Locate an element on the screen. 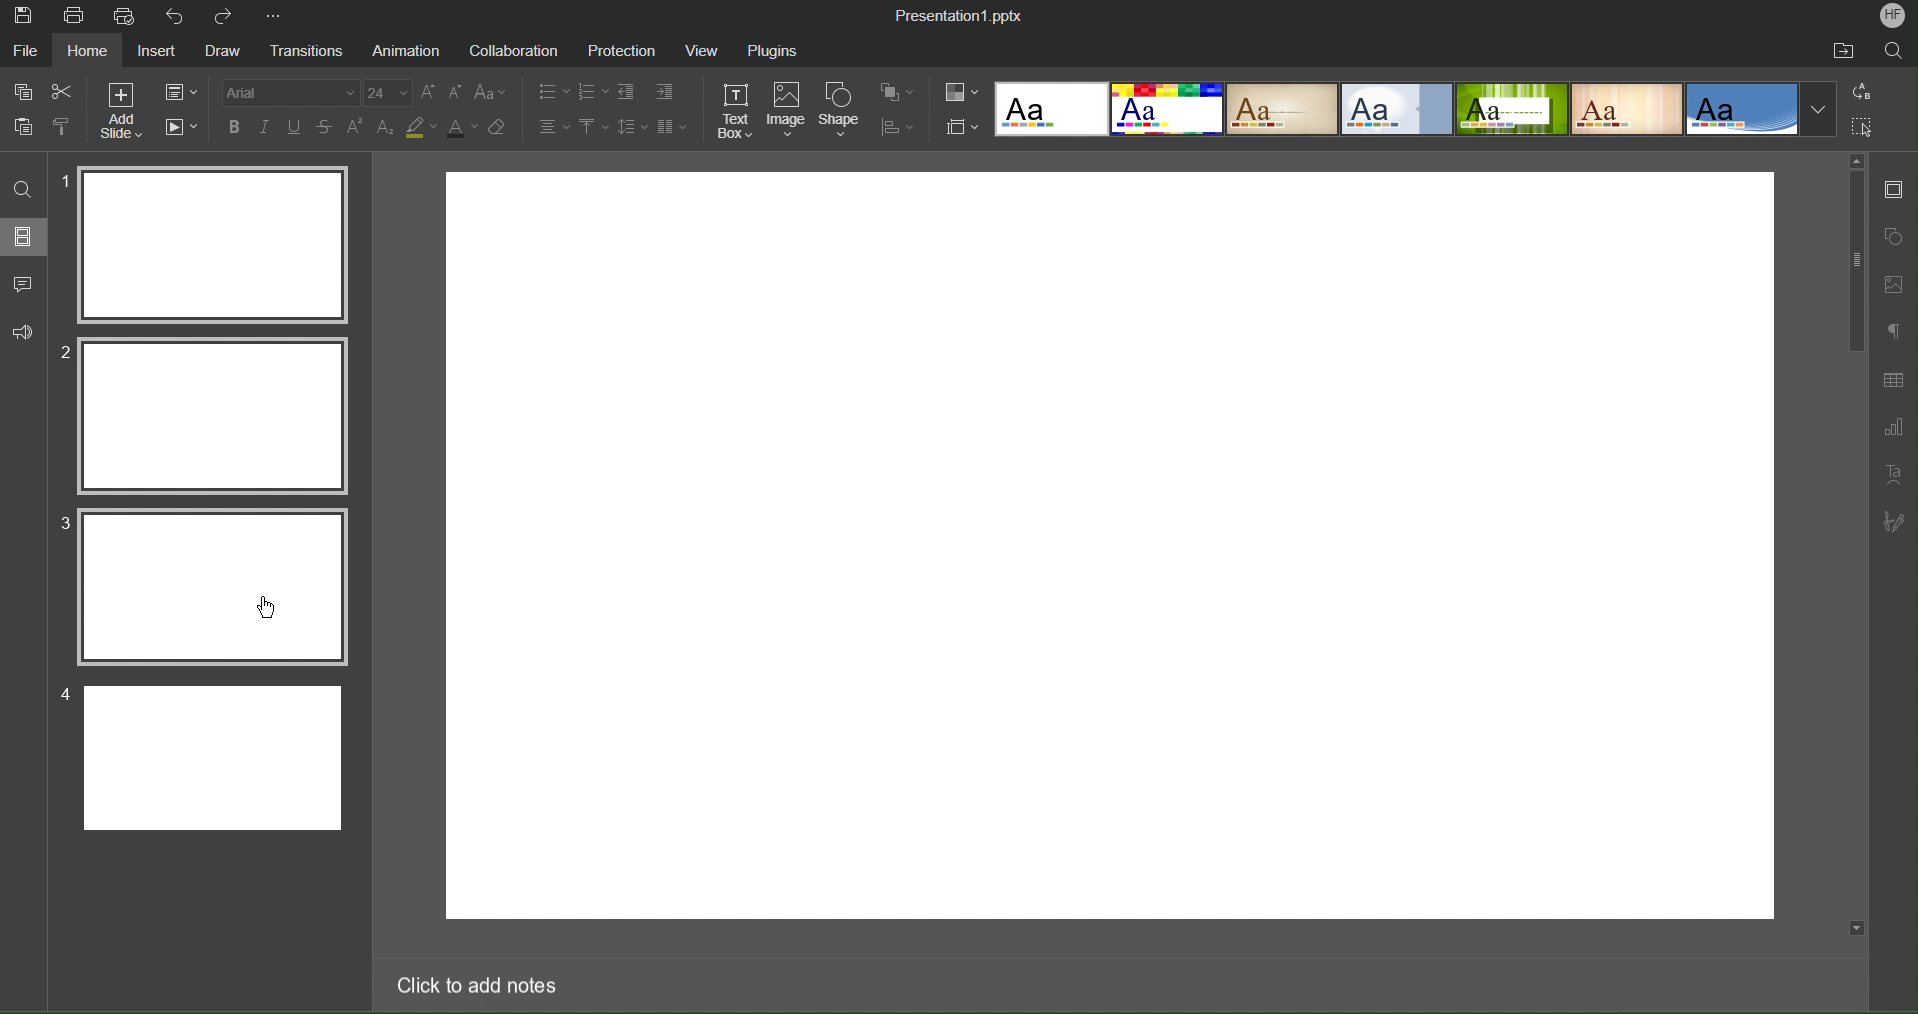  change case is located at coordinates (492, 92).